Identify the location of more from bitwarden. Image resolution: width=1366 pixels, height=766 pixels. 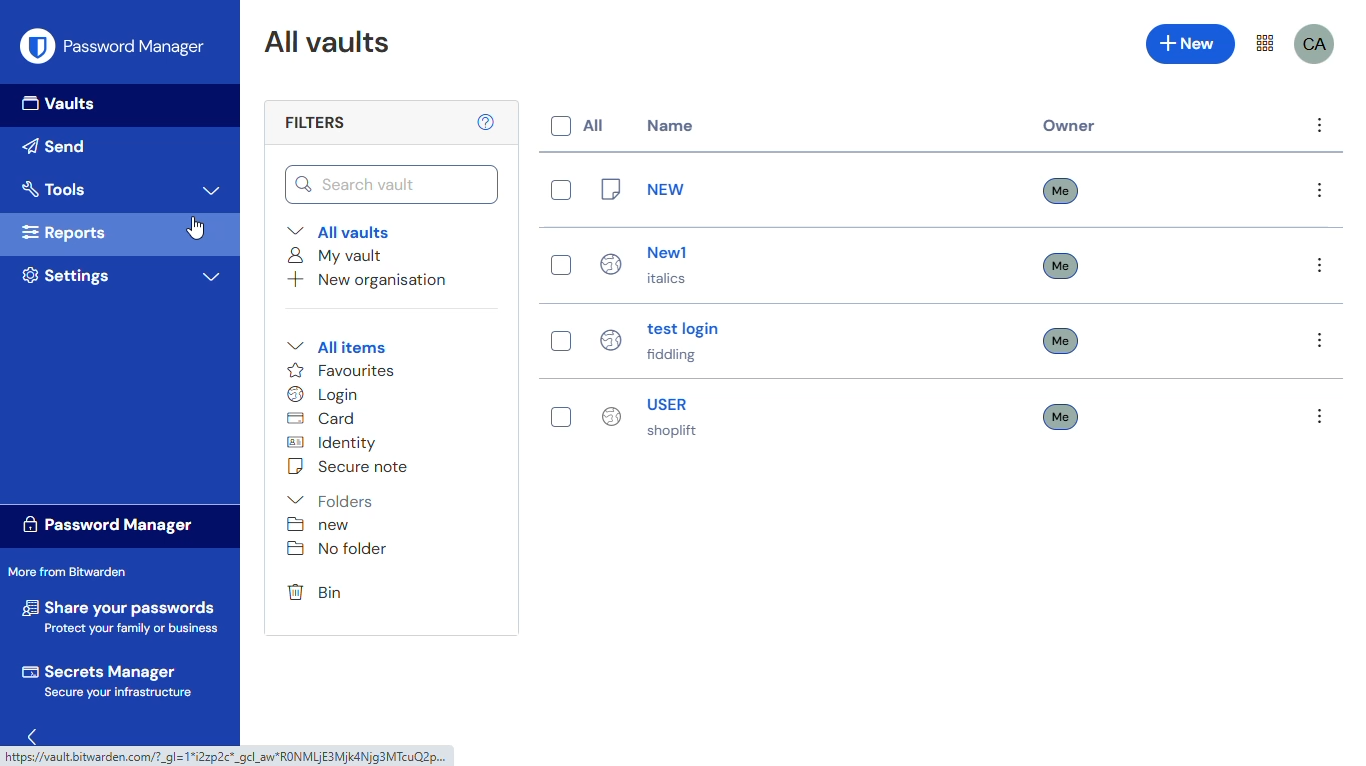
(1265, 43).